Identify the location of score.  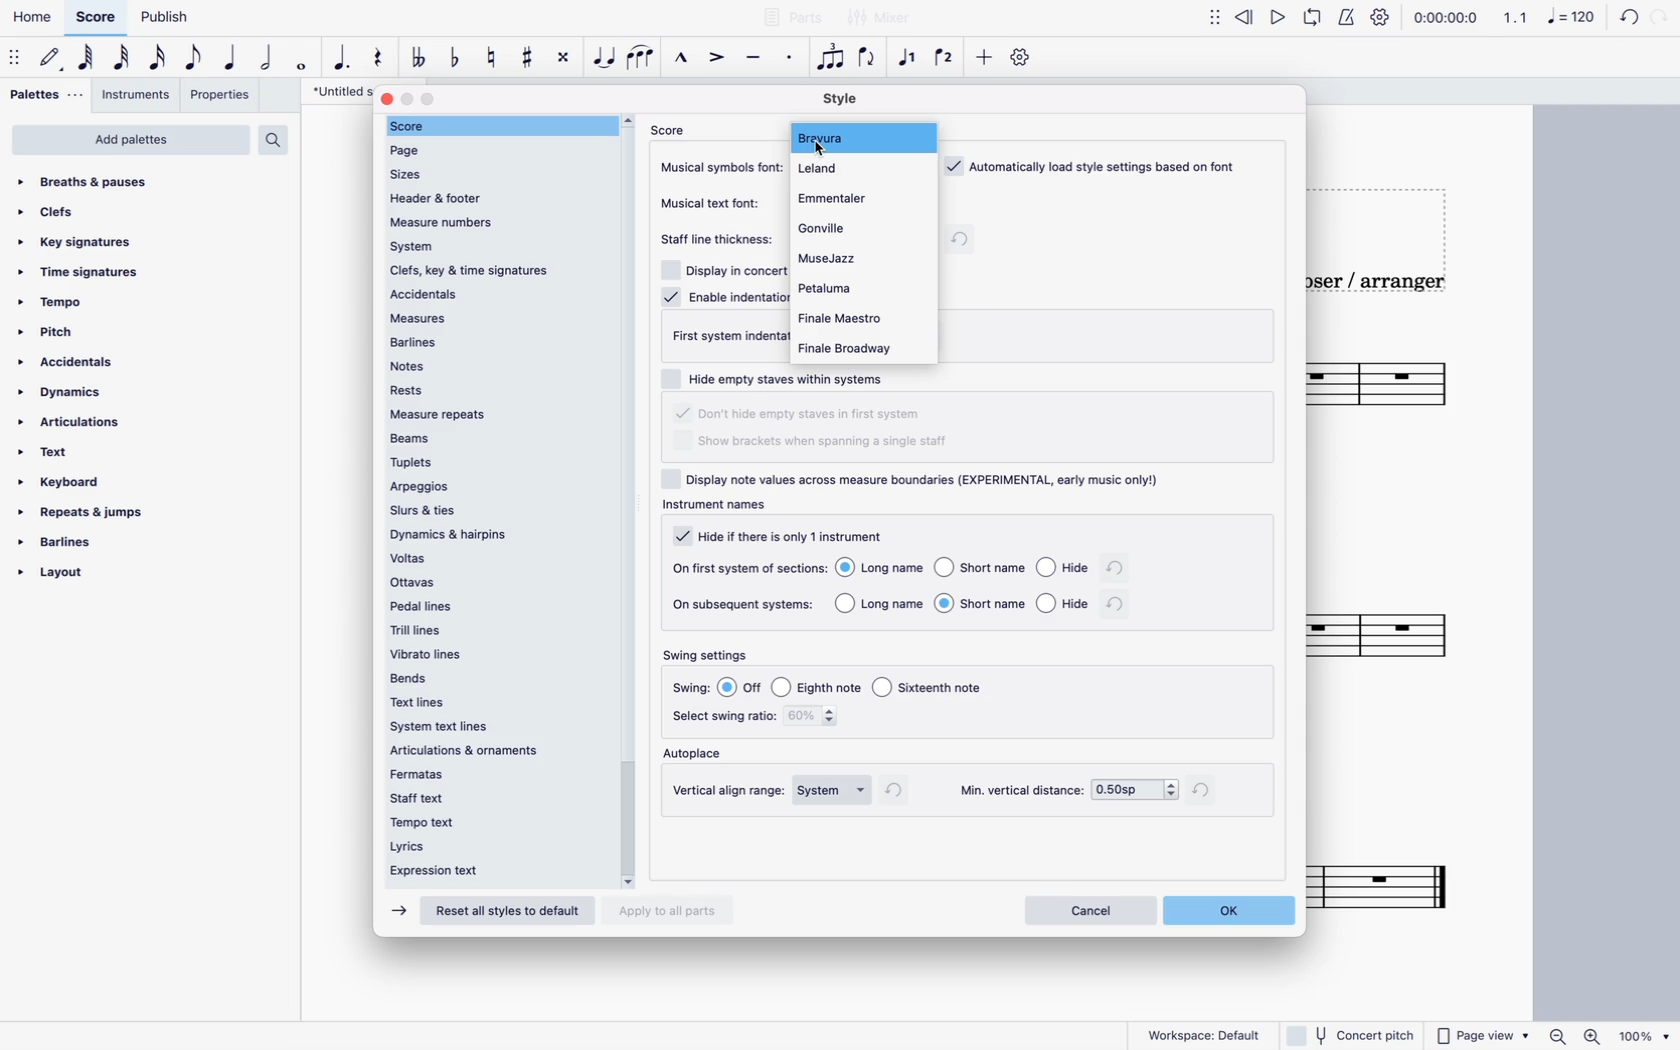
(1387, 384).